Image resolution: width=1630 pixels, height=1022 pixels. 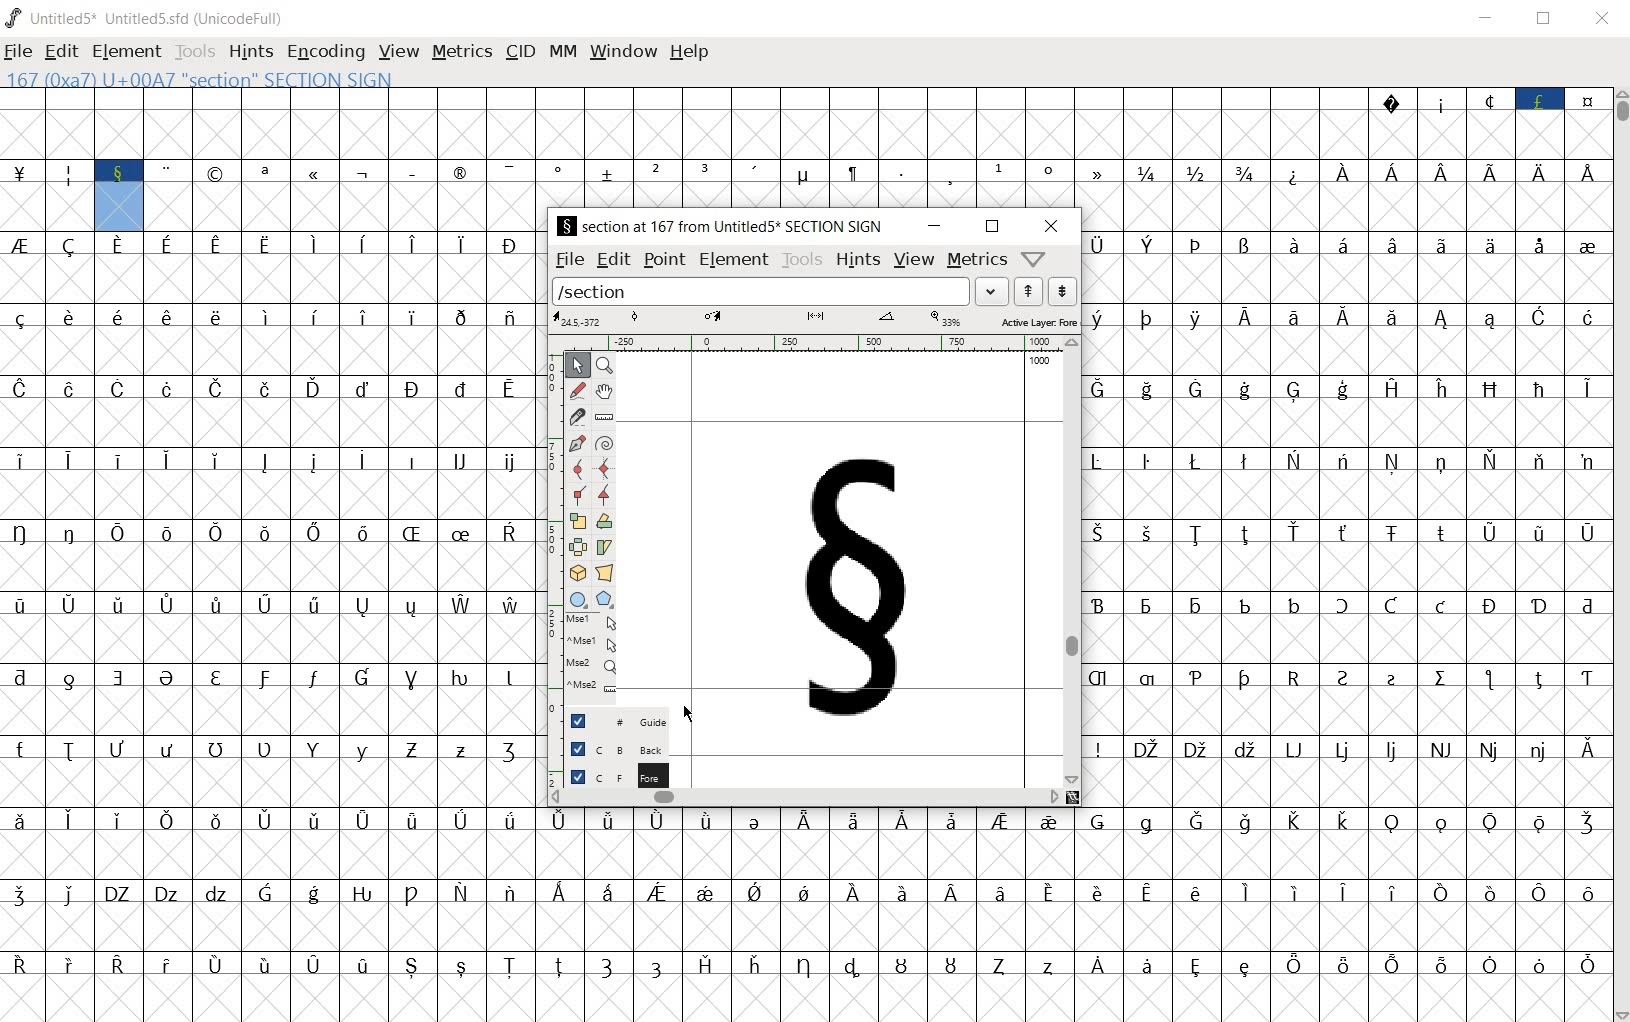 I want to click on TOOLS, so click(x=195, y=52).